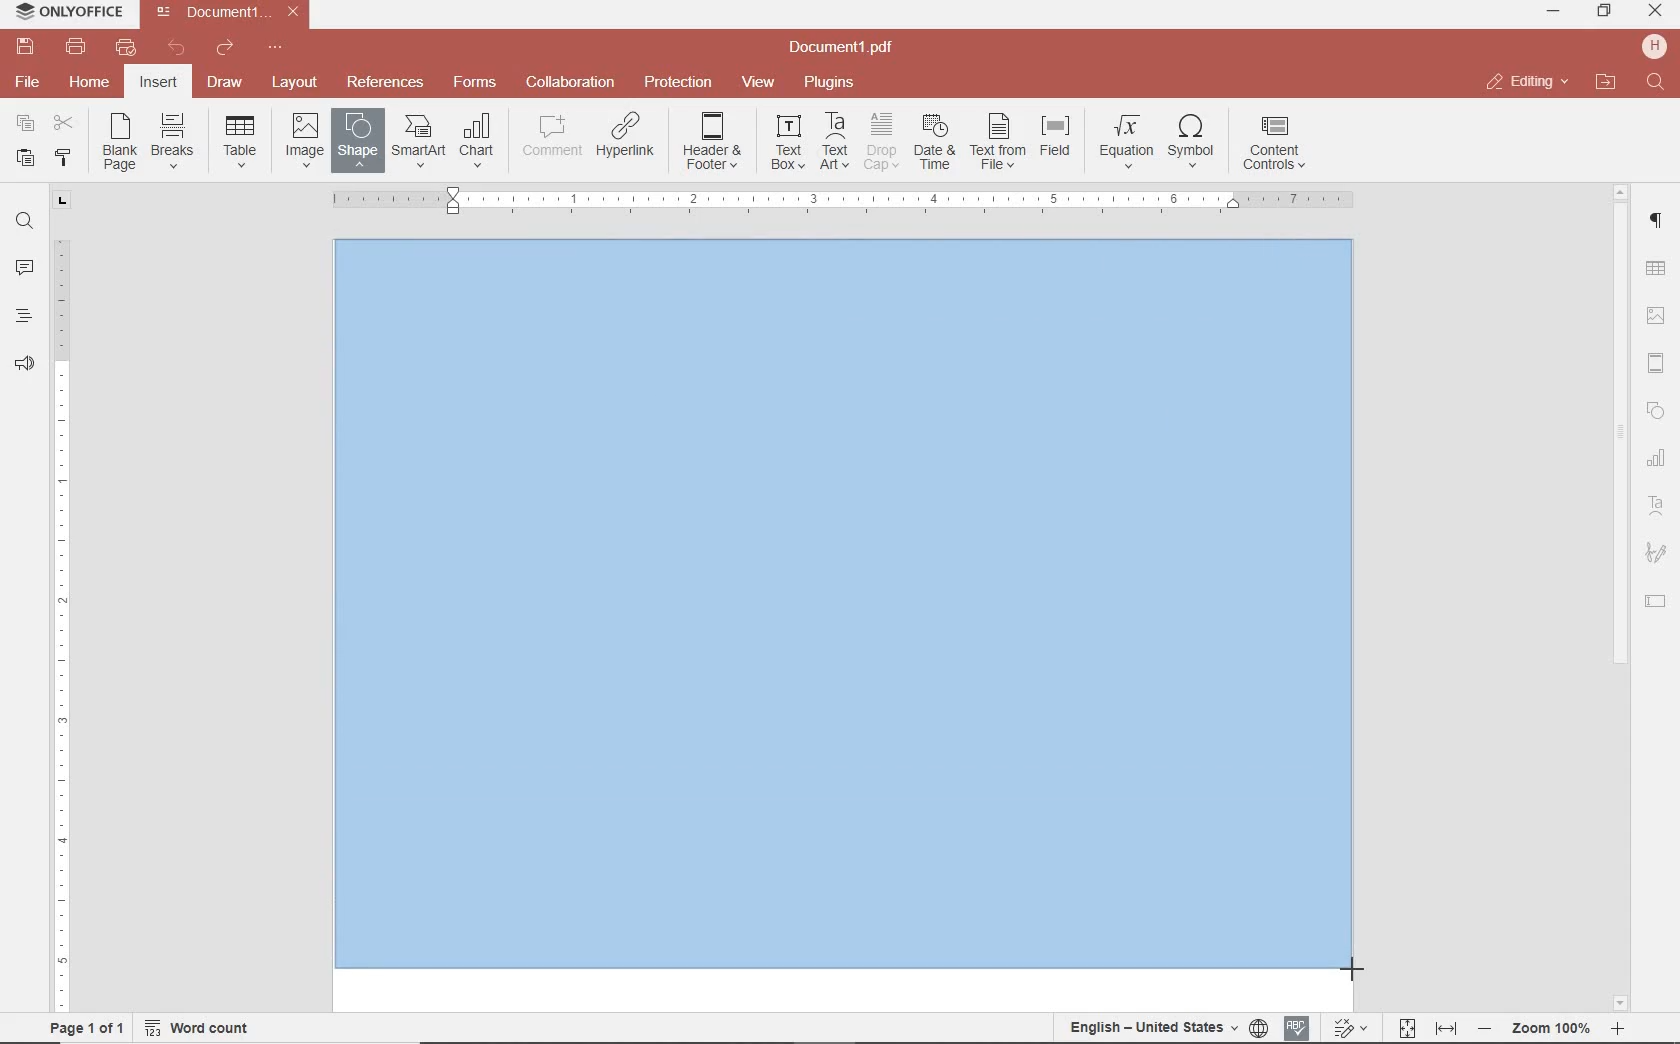 This screenshot has width=1680, height=1044. Describe the element at coordinates (844, 613) in the screenshot. I see `` at that location.